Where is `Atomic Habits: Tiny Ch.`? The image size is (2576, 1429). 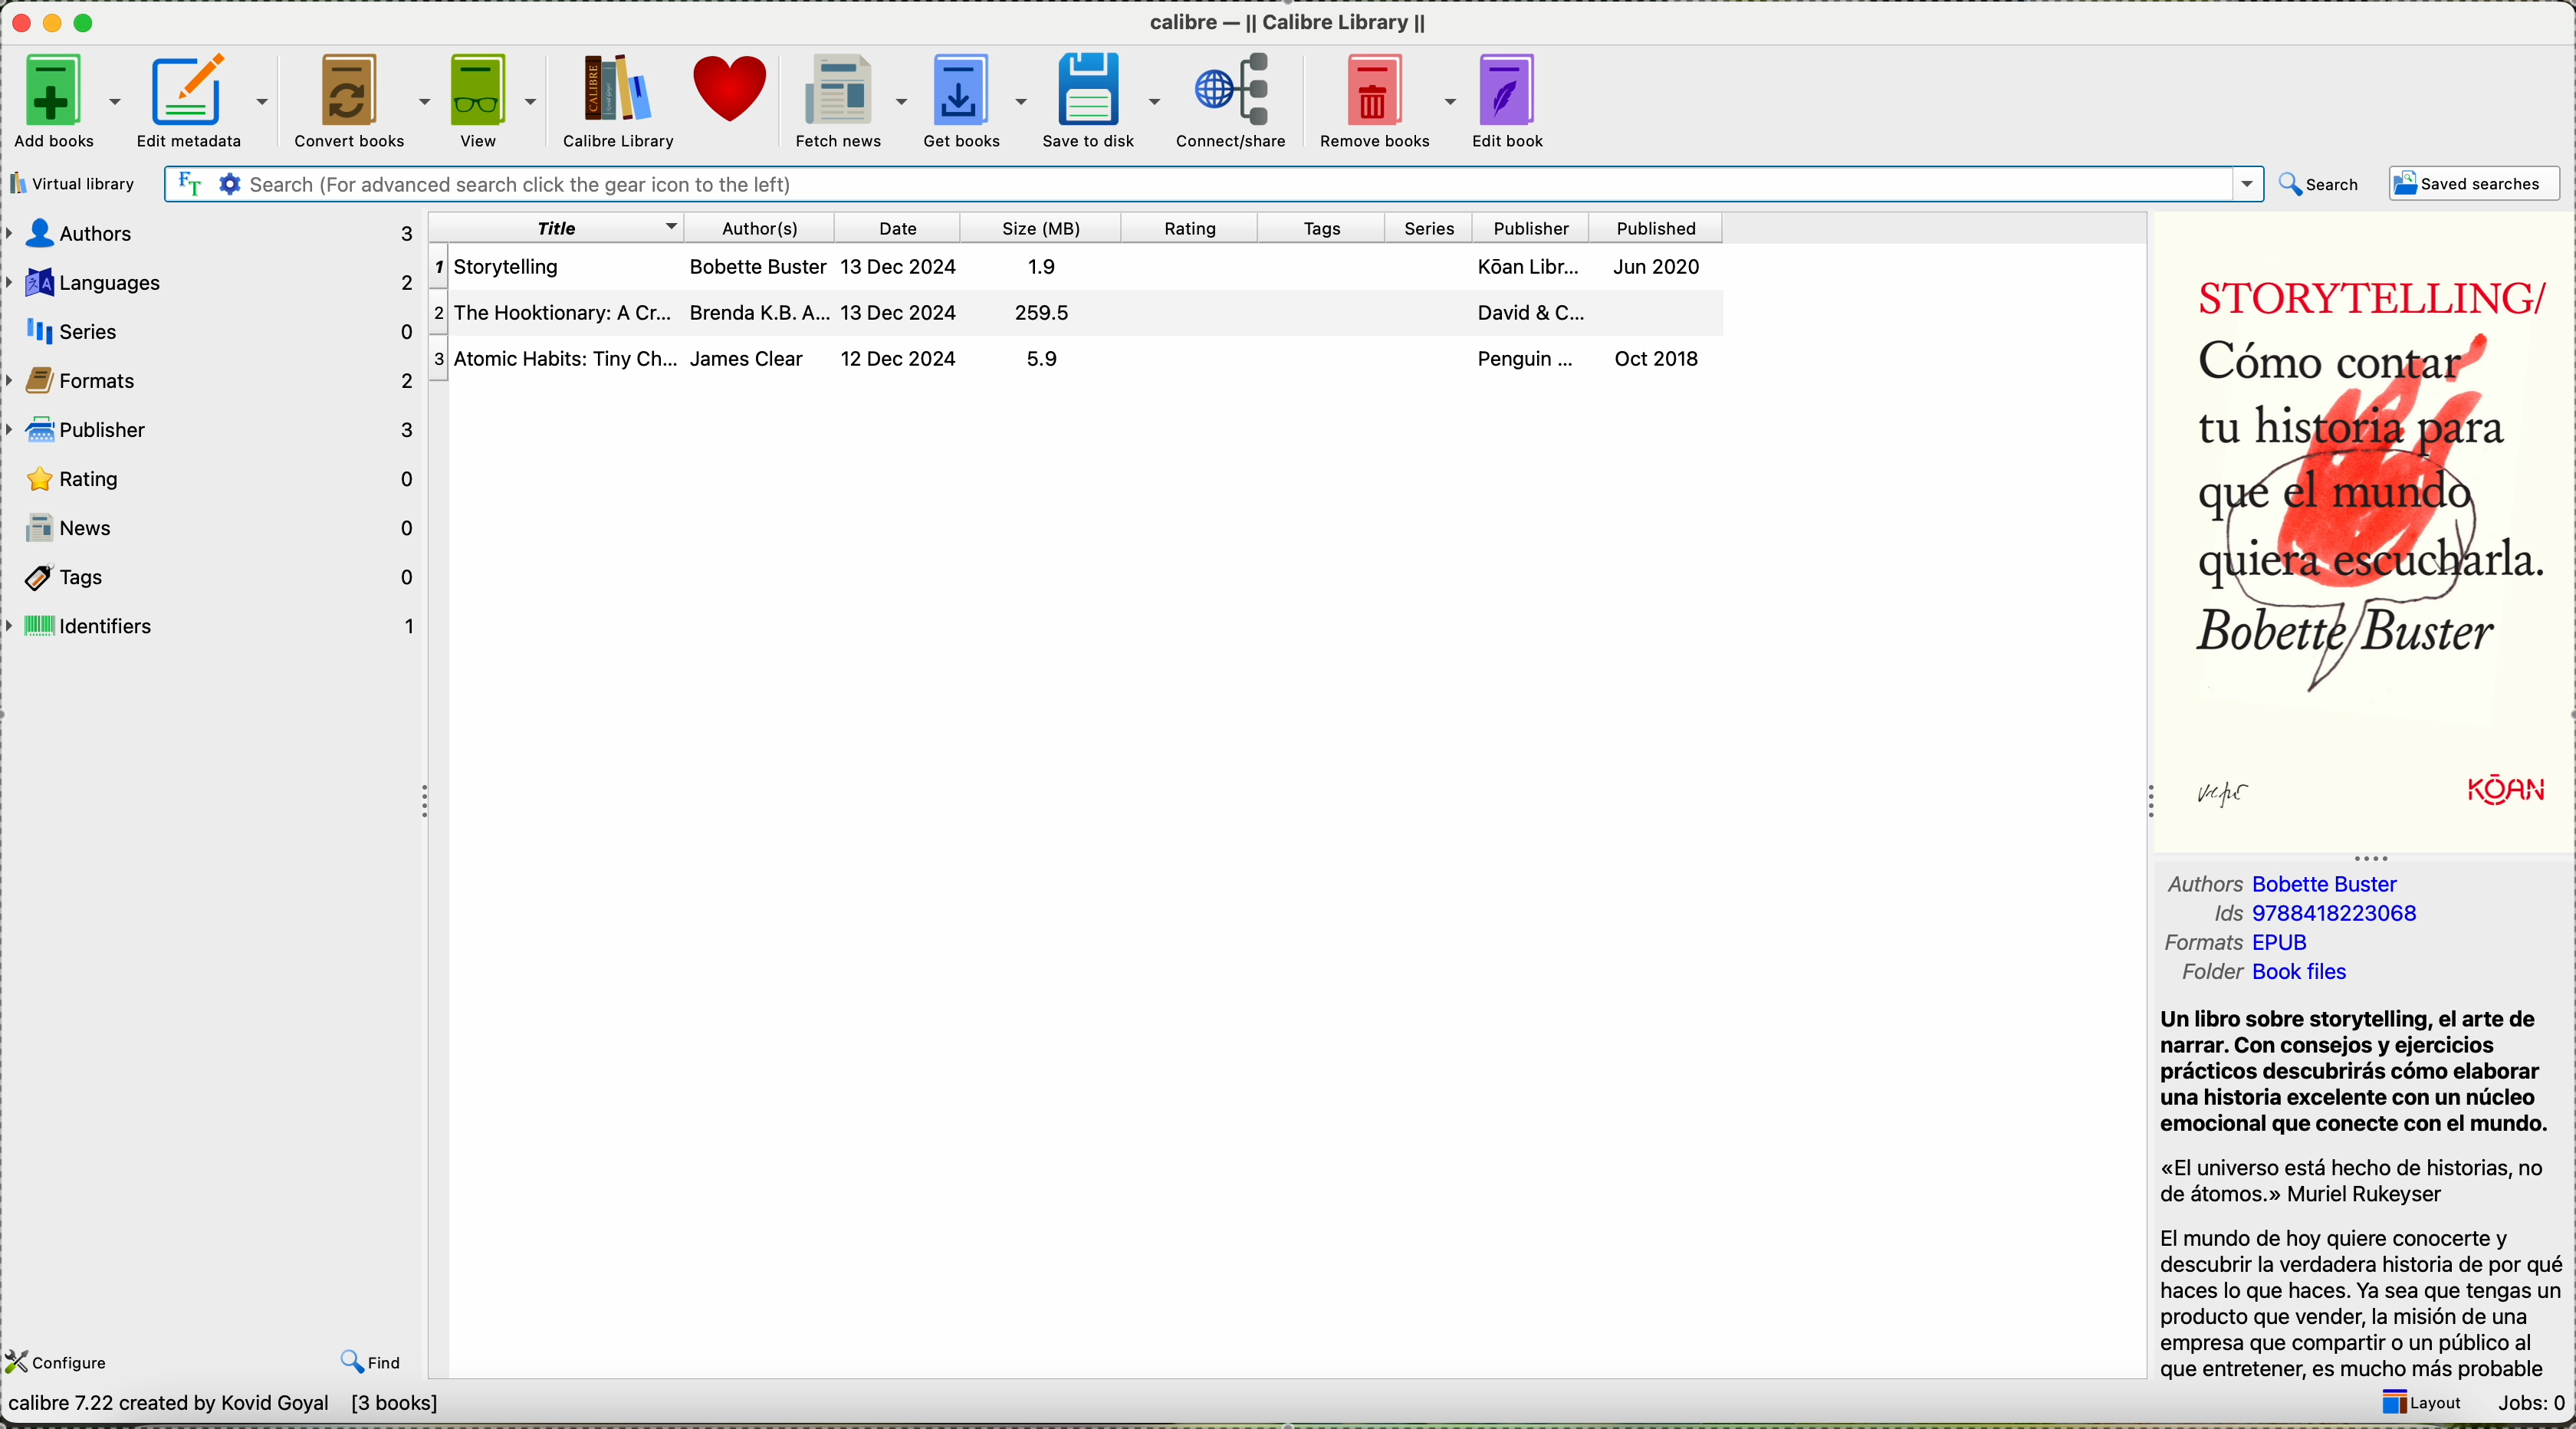 Atomic Habits: Tiny Ch. is located at coordinates (555, 359).